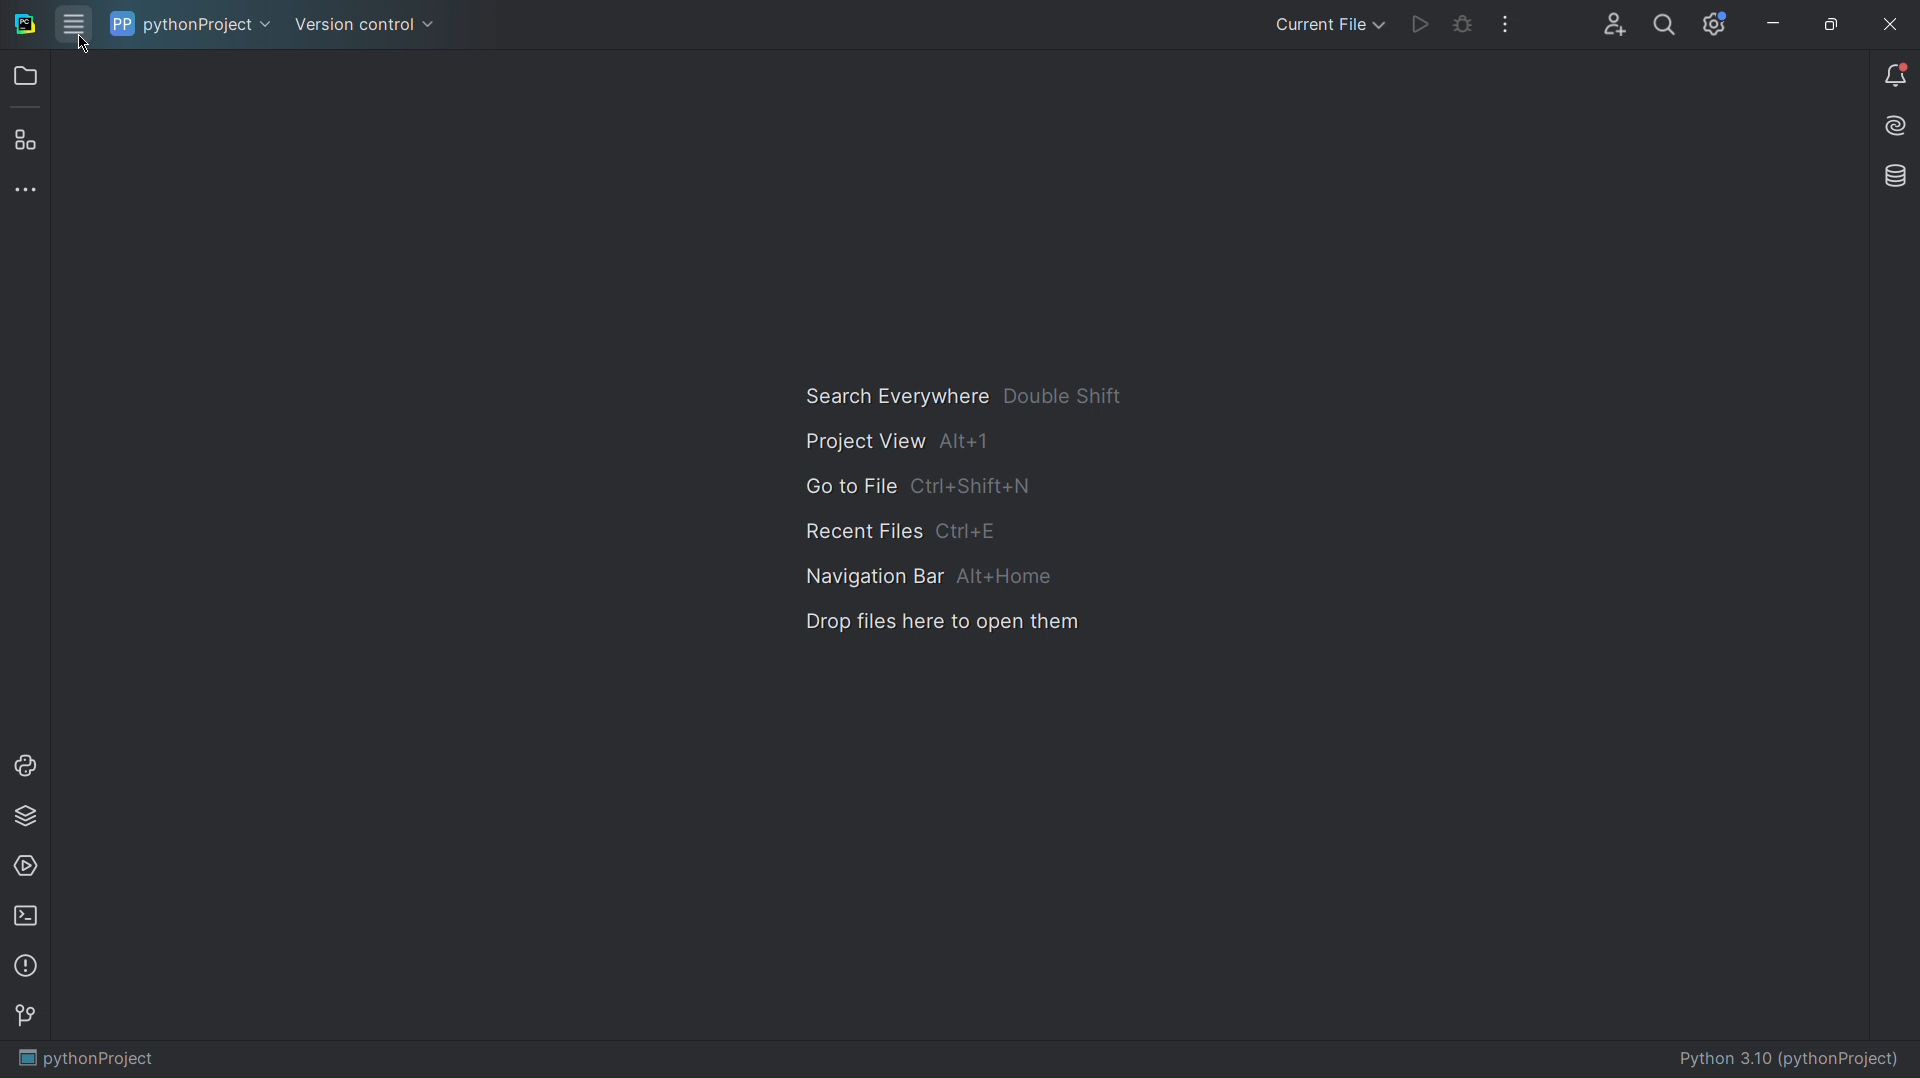 The image size is (1920, 1078). Describe the element at coordinates (920, 487) in the screenshot. I see `Go to File` at that location.